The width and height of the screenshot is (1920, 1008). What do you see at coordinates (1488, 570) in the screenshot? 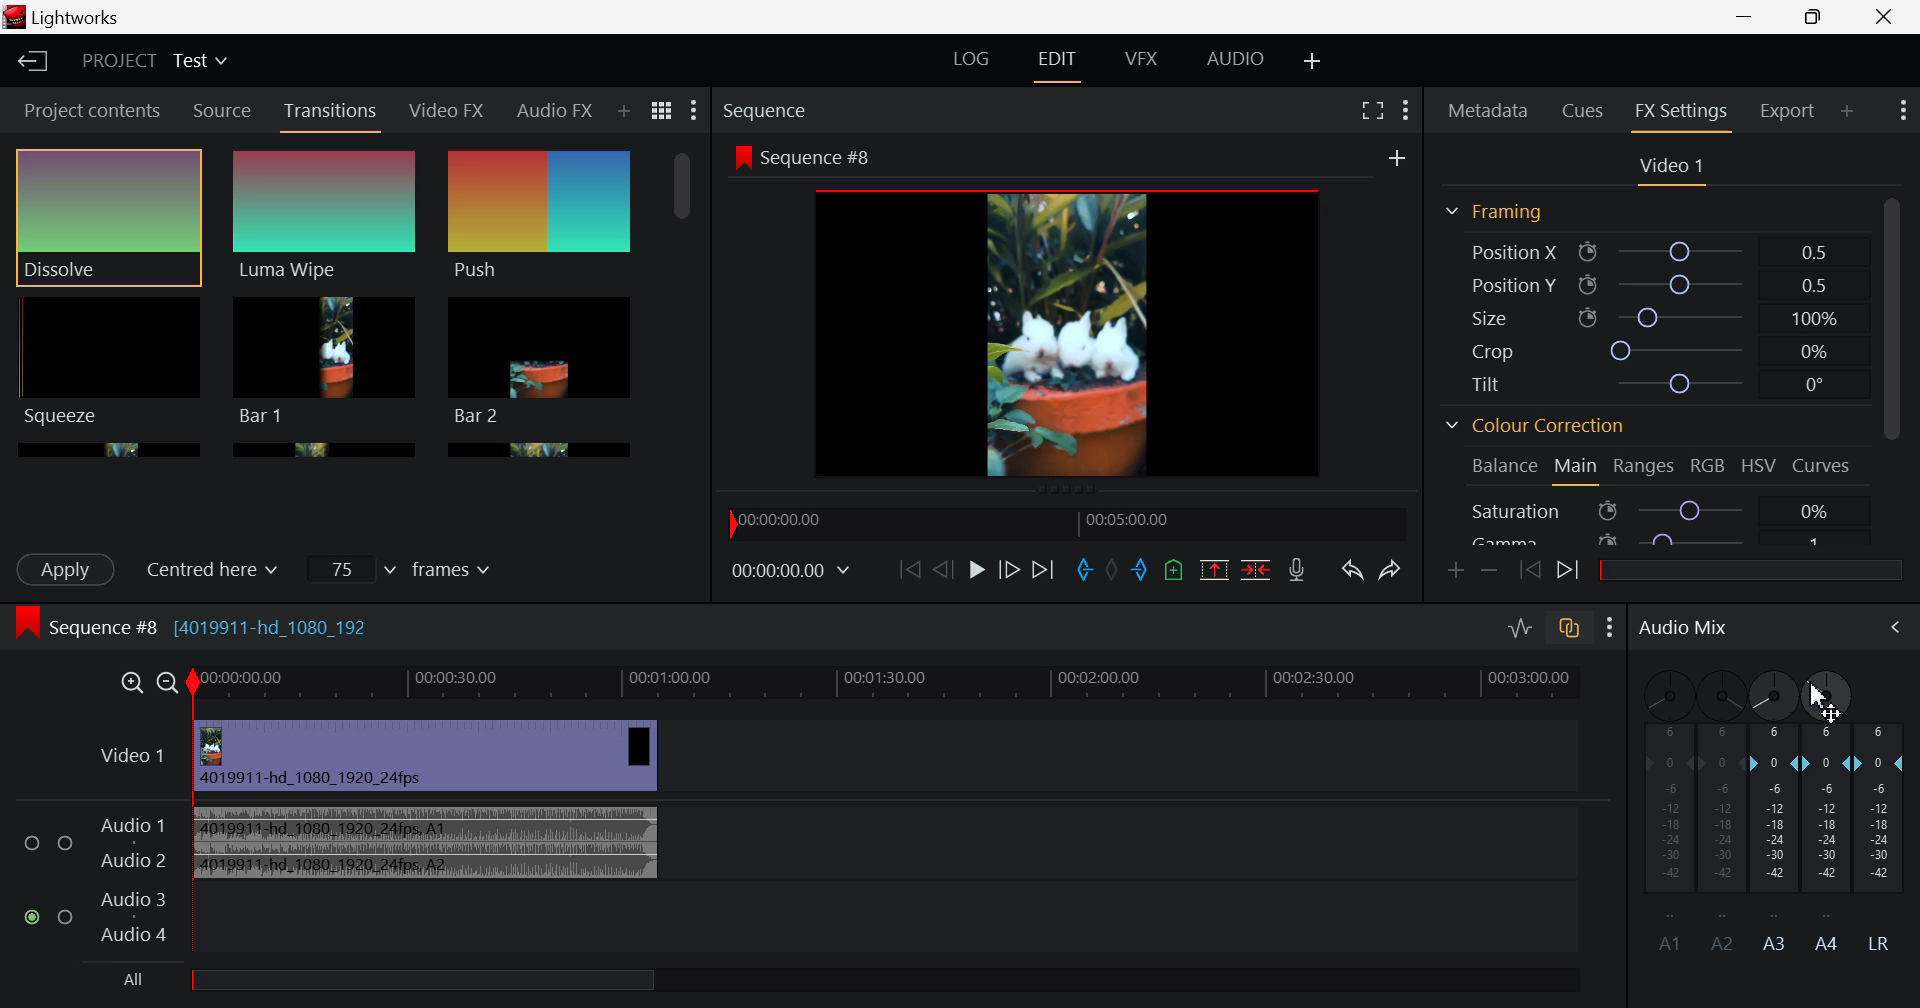
I see `Remove keyframe` at bounding box center [1488, 570].